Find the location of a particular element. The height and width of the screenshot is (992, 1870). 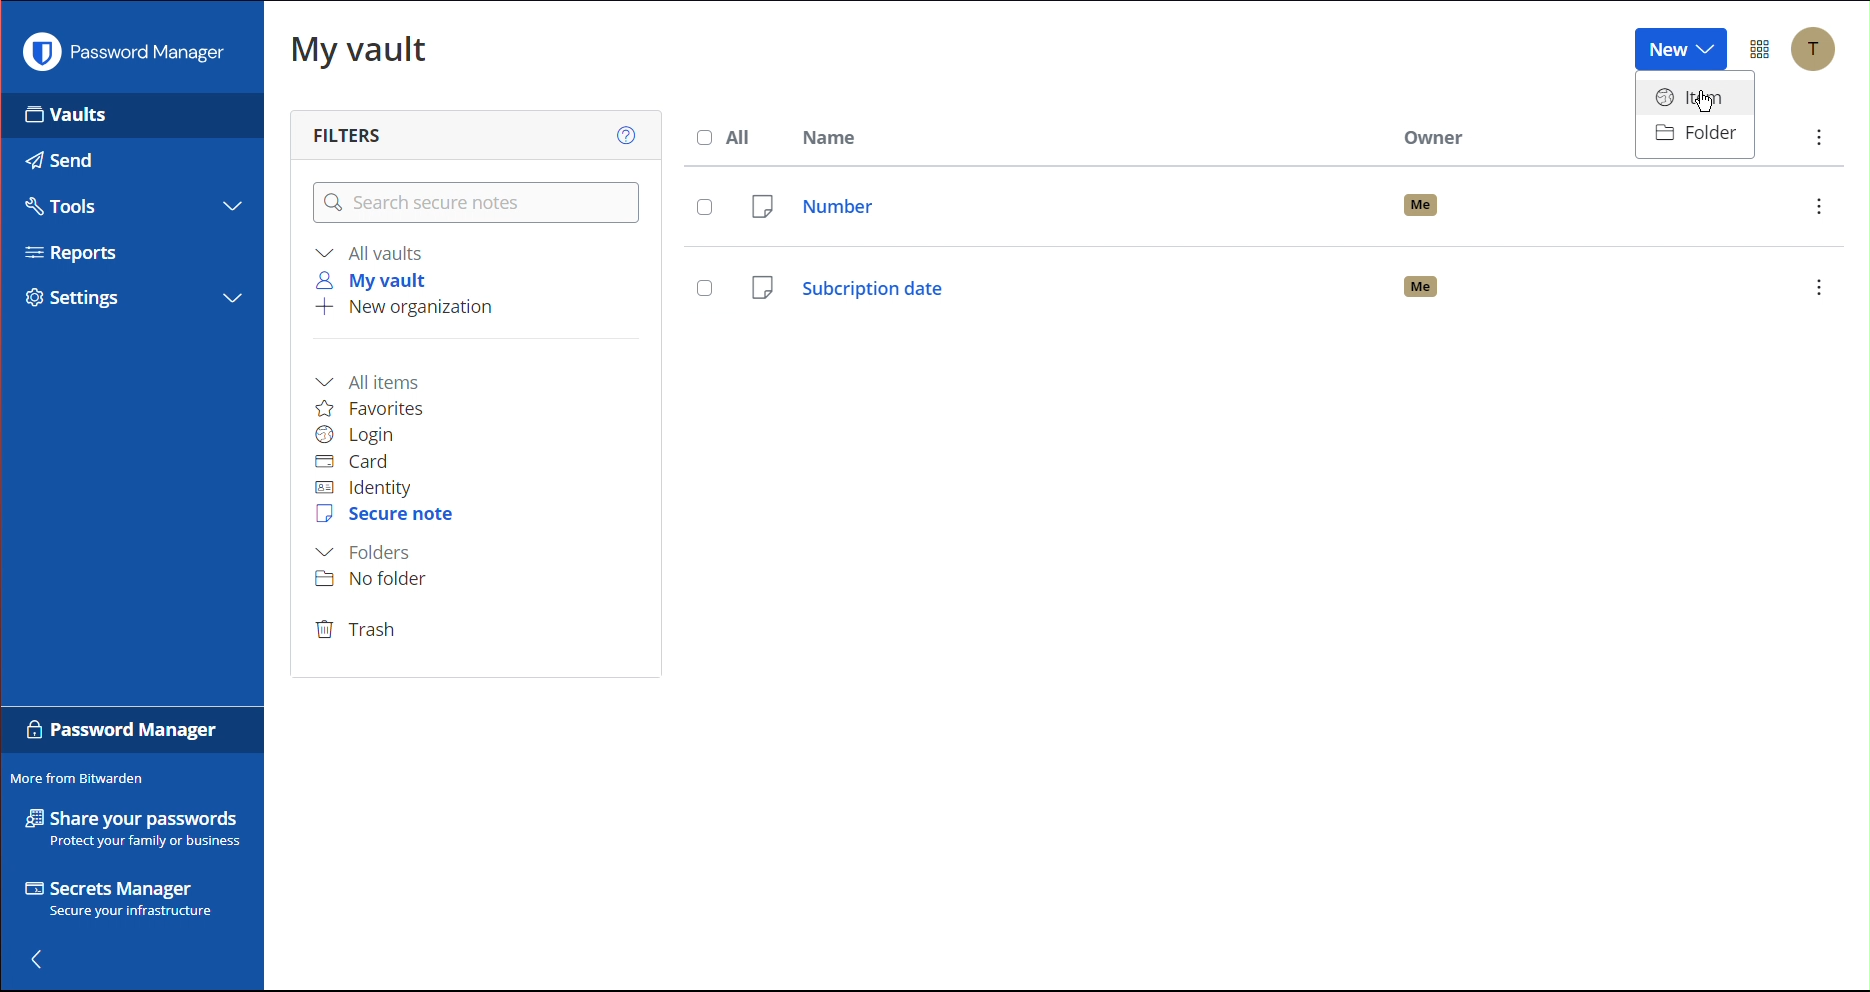

Settings is located at coordinates (73, 300).